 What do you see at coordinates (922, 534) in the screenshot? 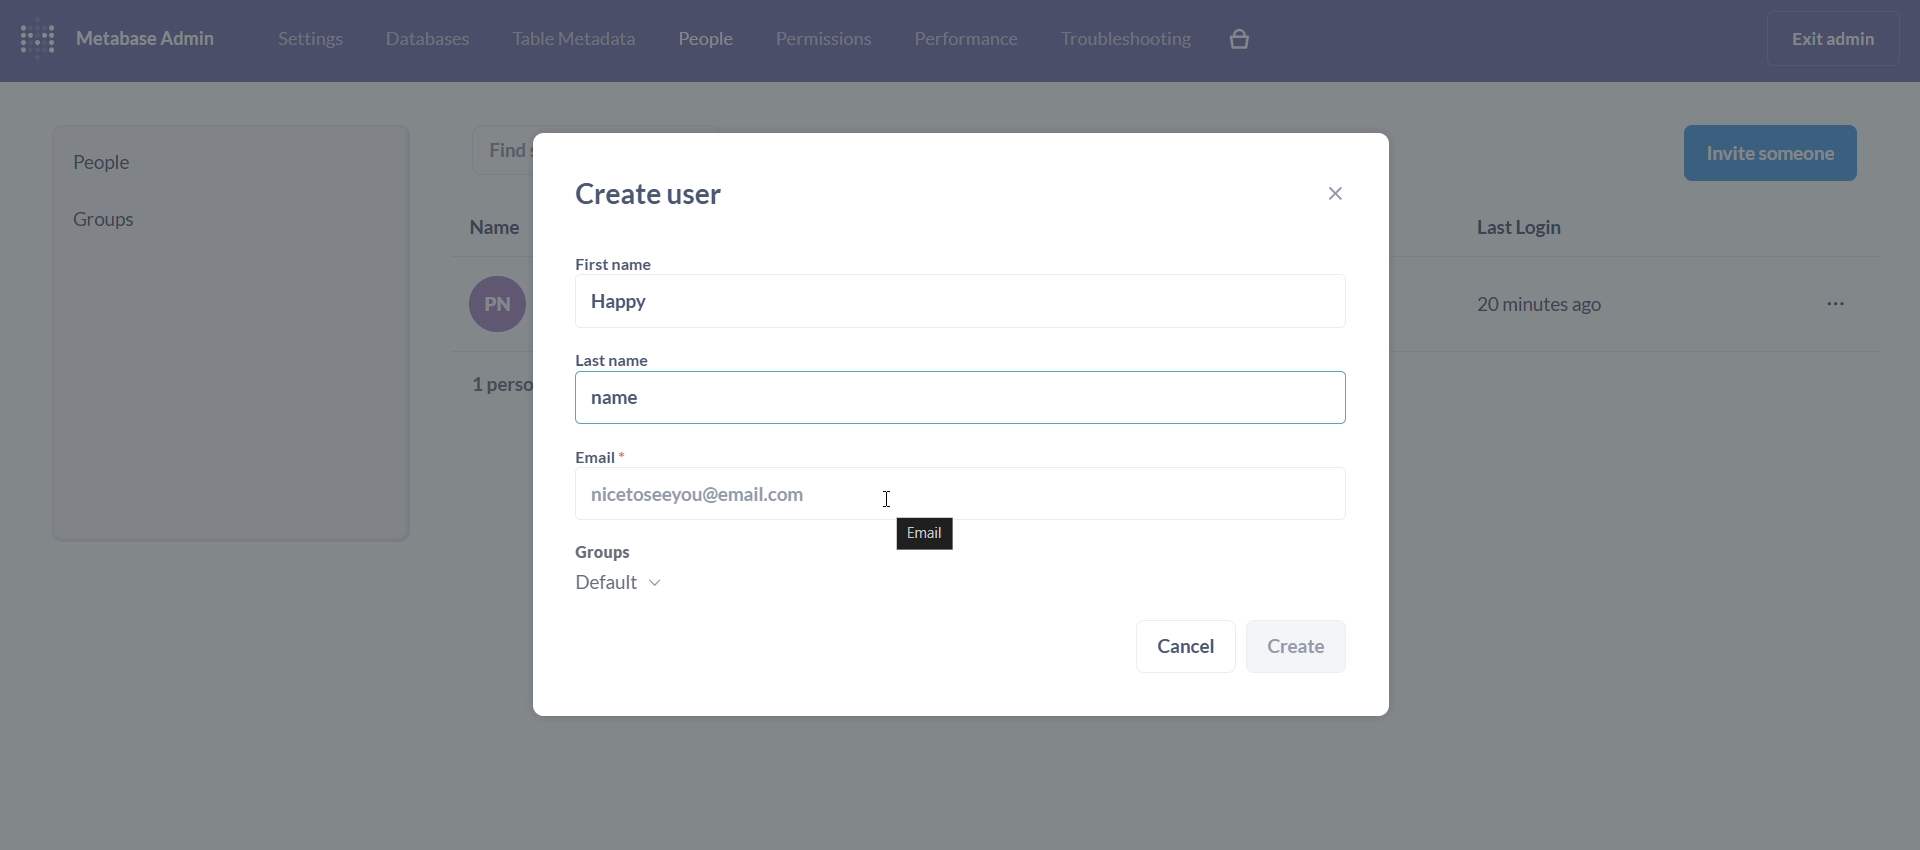
I see `email` at bounding box center [922, 534].